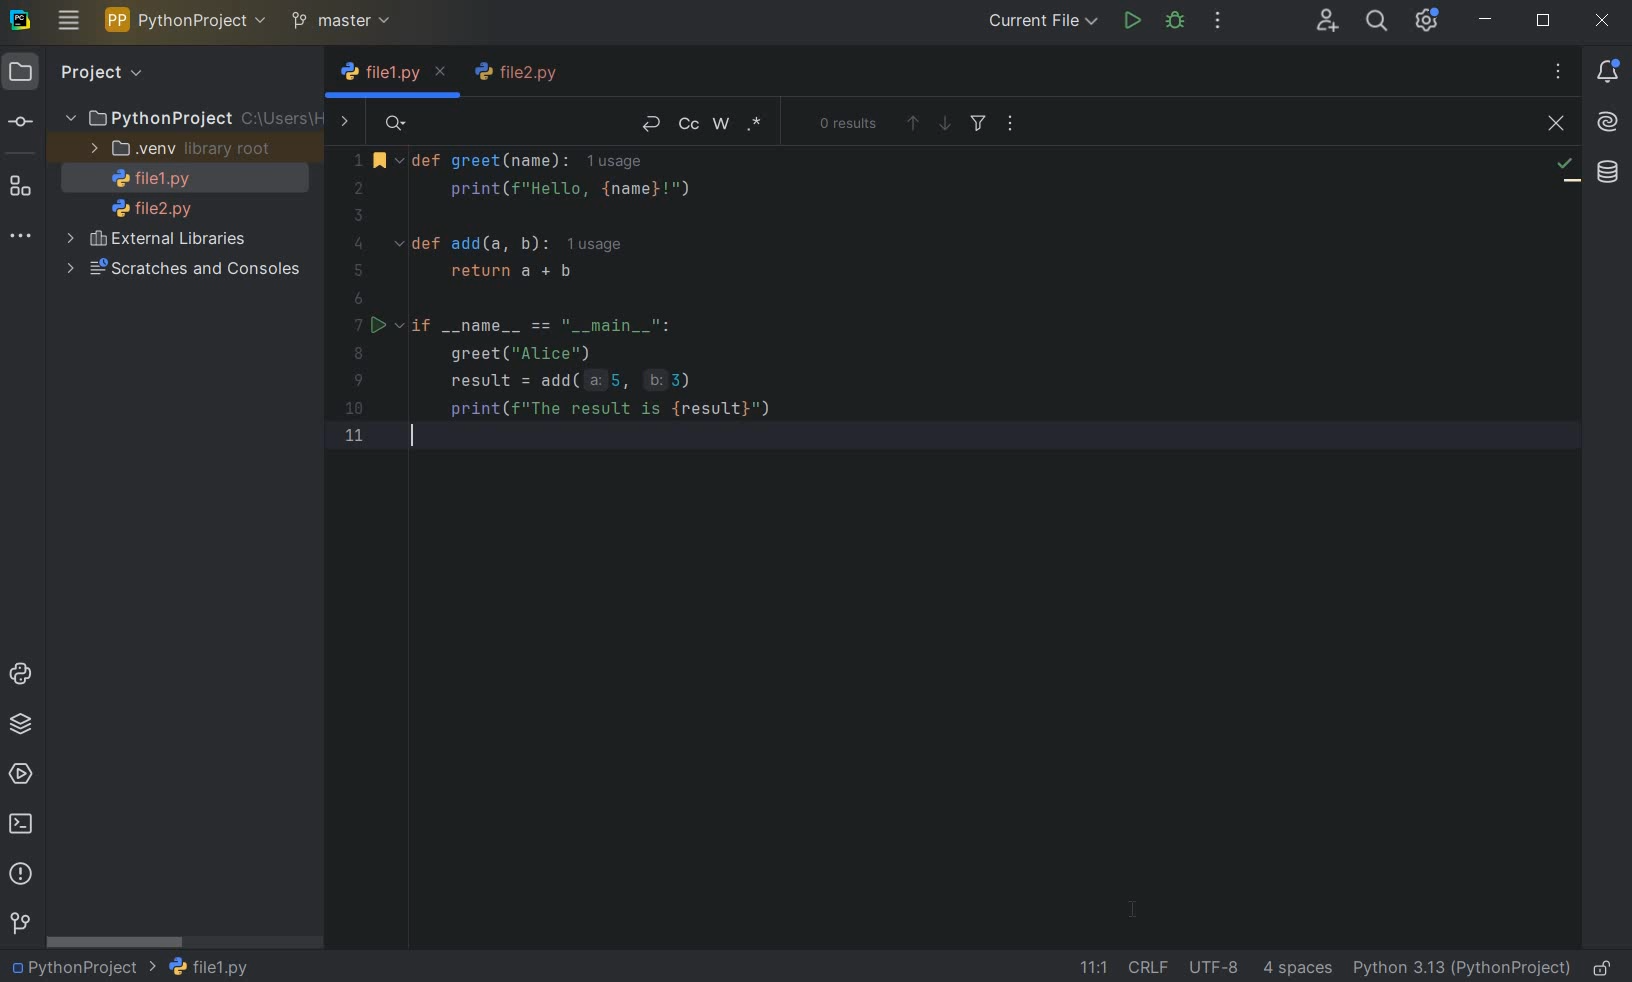  Describe the element at coordinates (344, 22) in the screenshot. I see `MASTER` at that location.